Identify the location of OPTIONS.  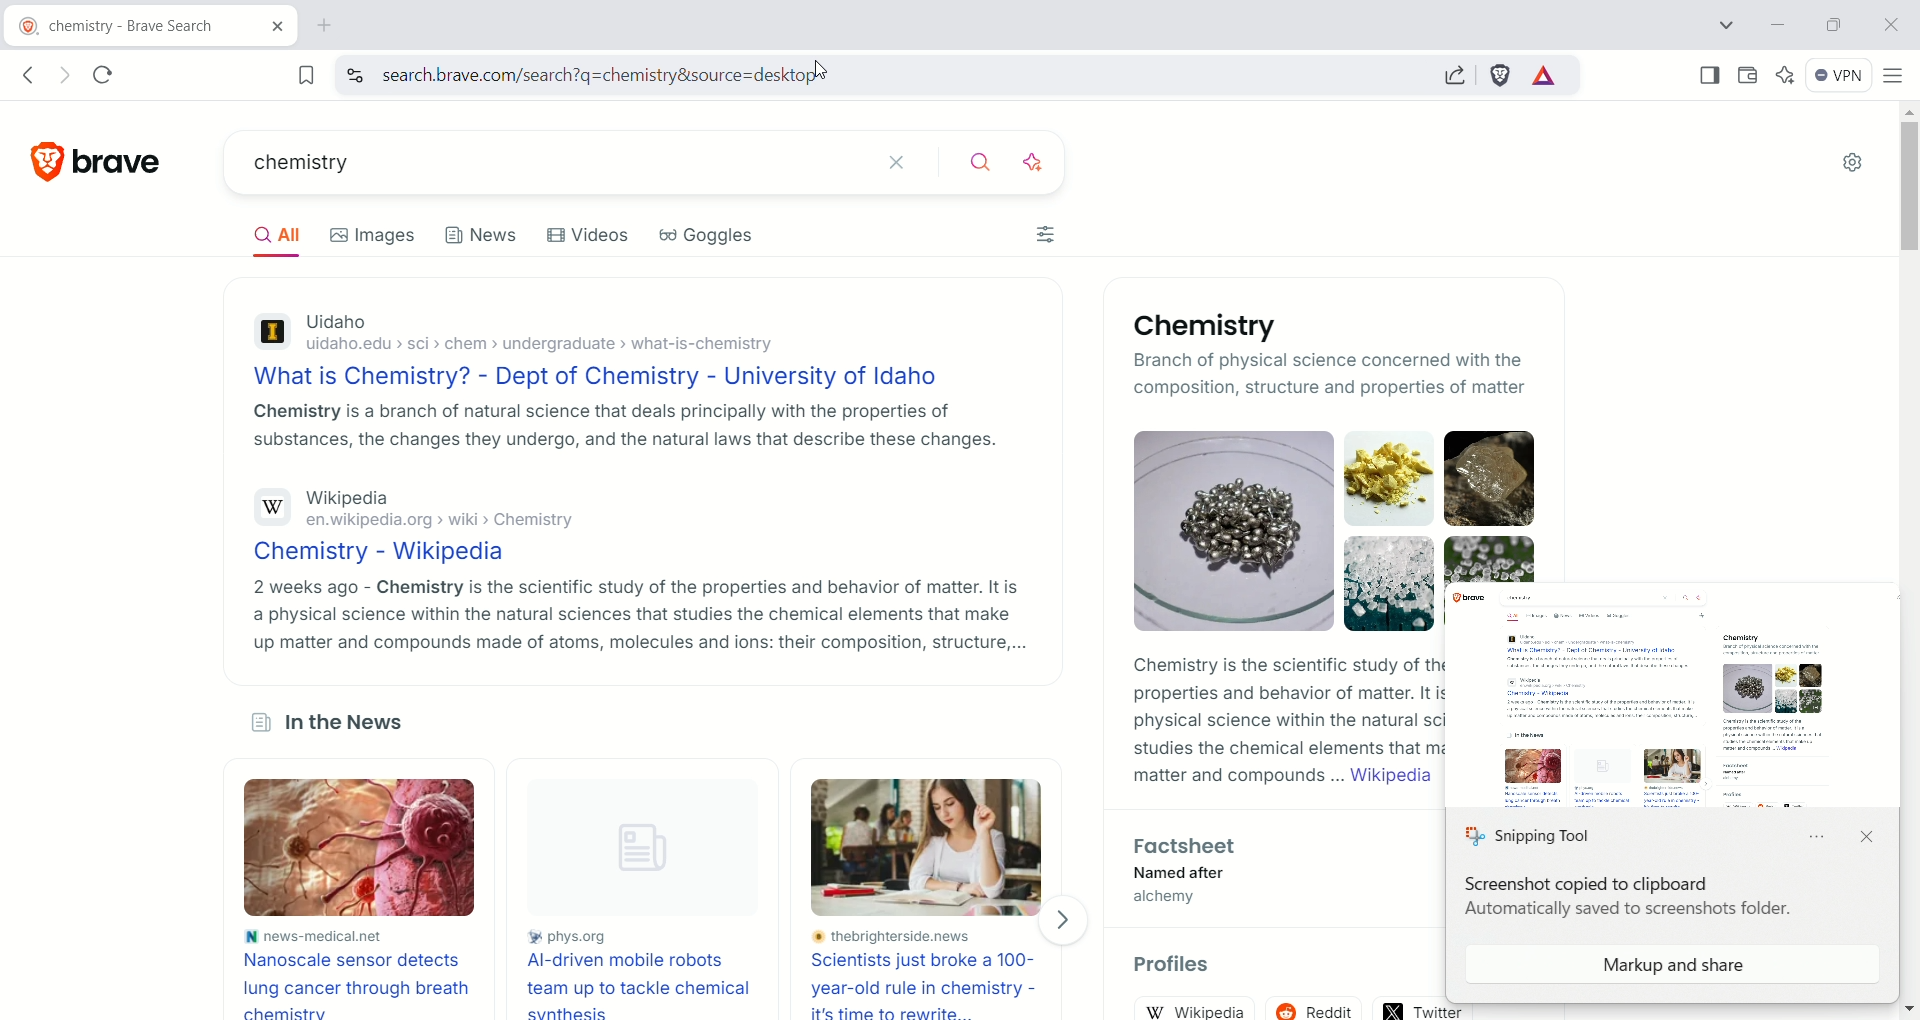
(1822, 839).